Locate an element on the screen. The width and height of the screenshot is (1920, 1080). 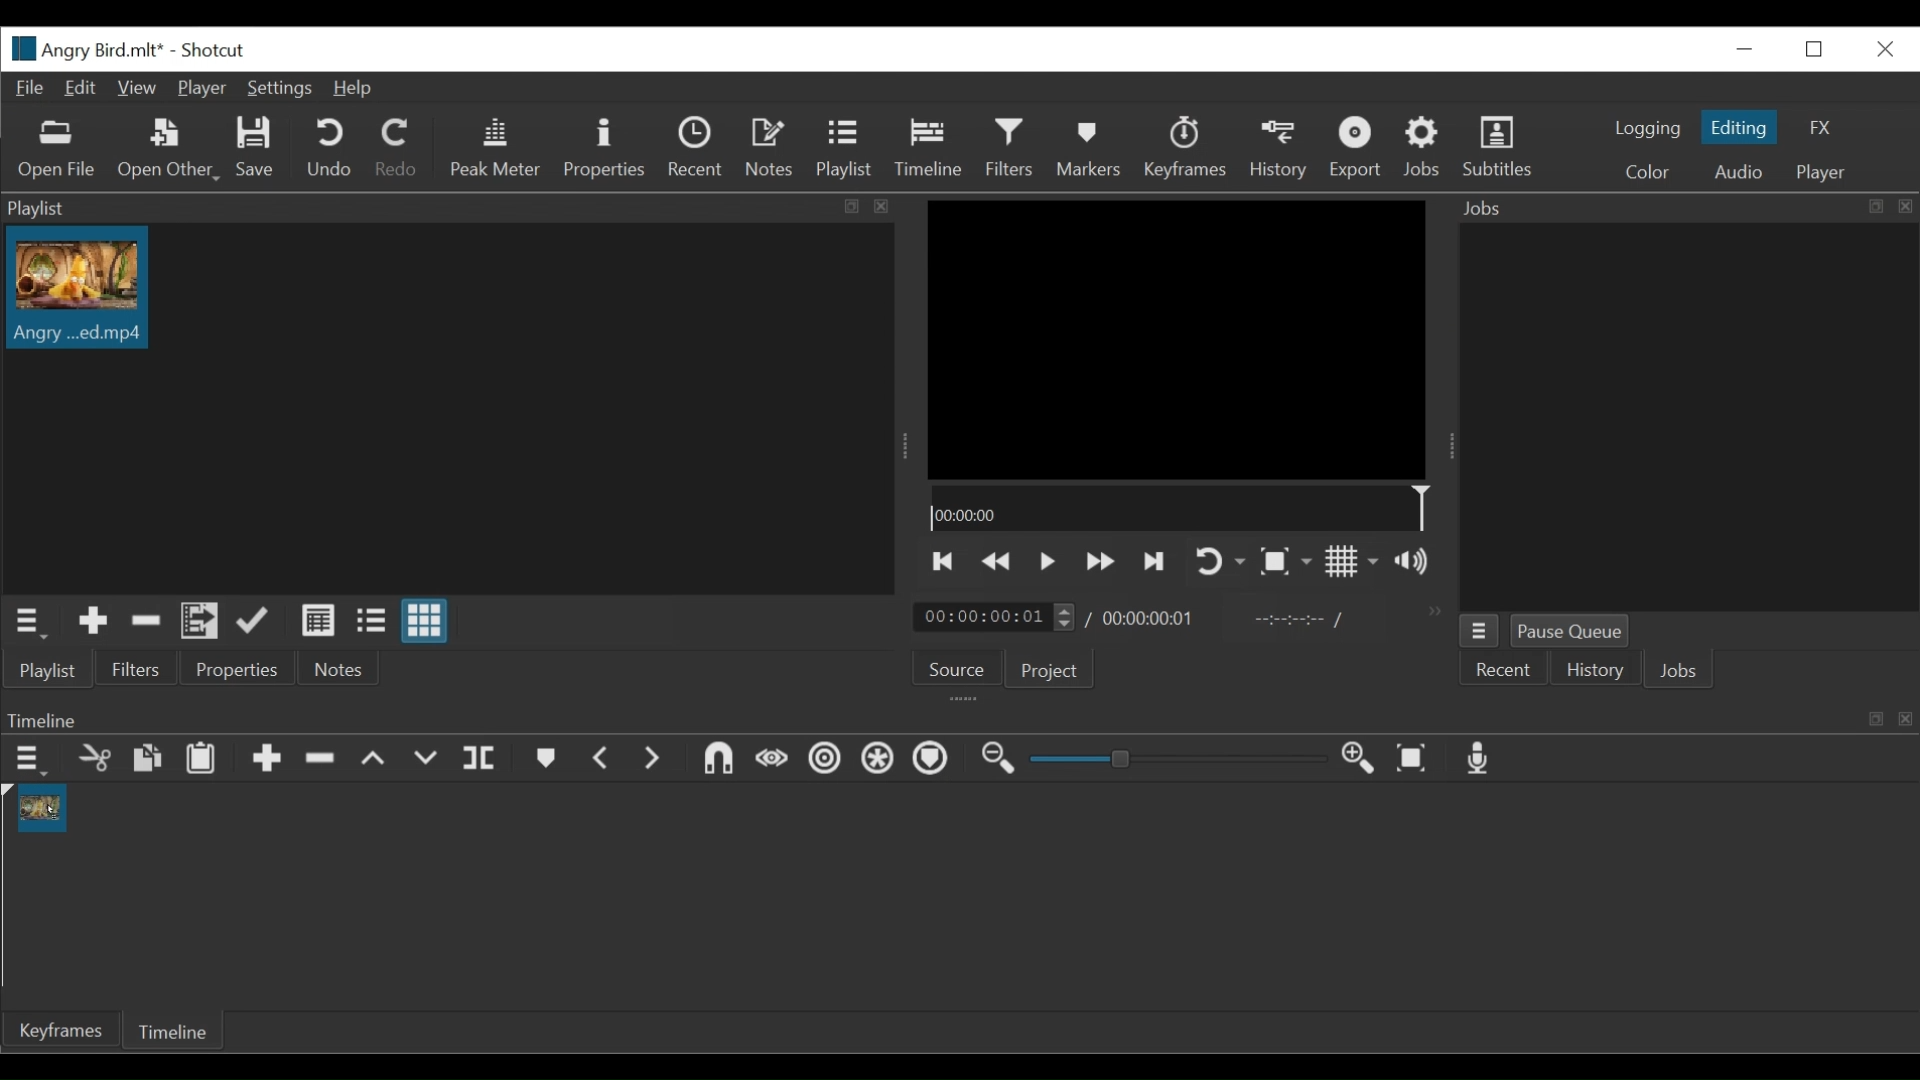
Filters is located at coordinates (1011, 146).